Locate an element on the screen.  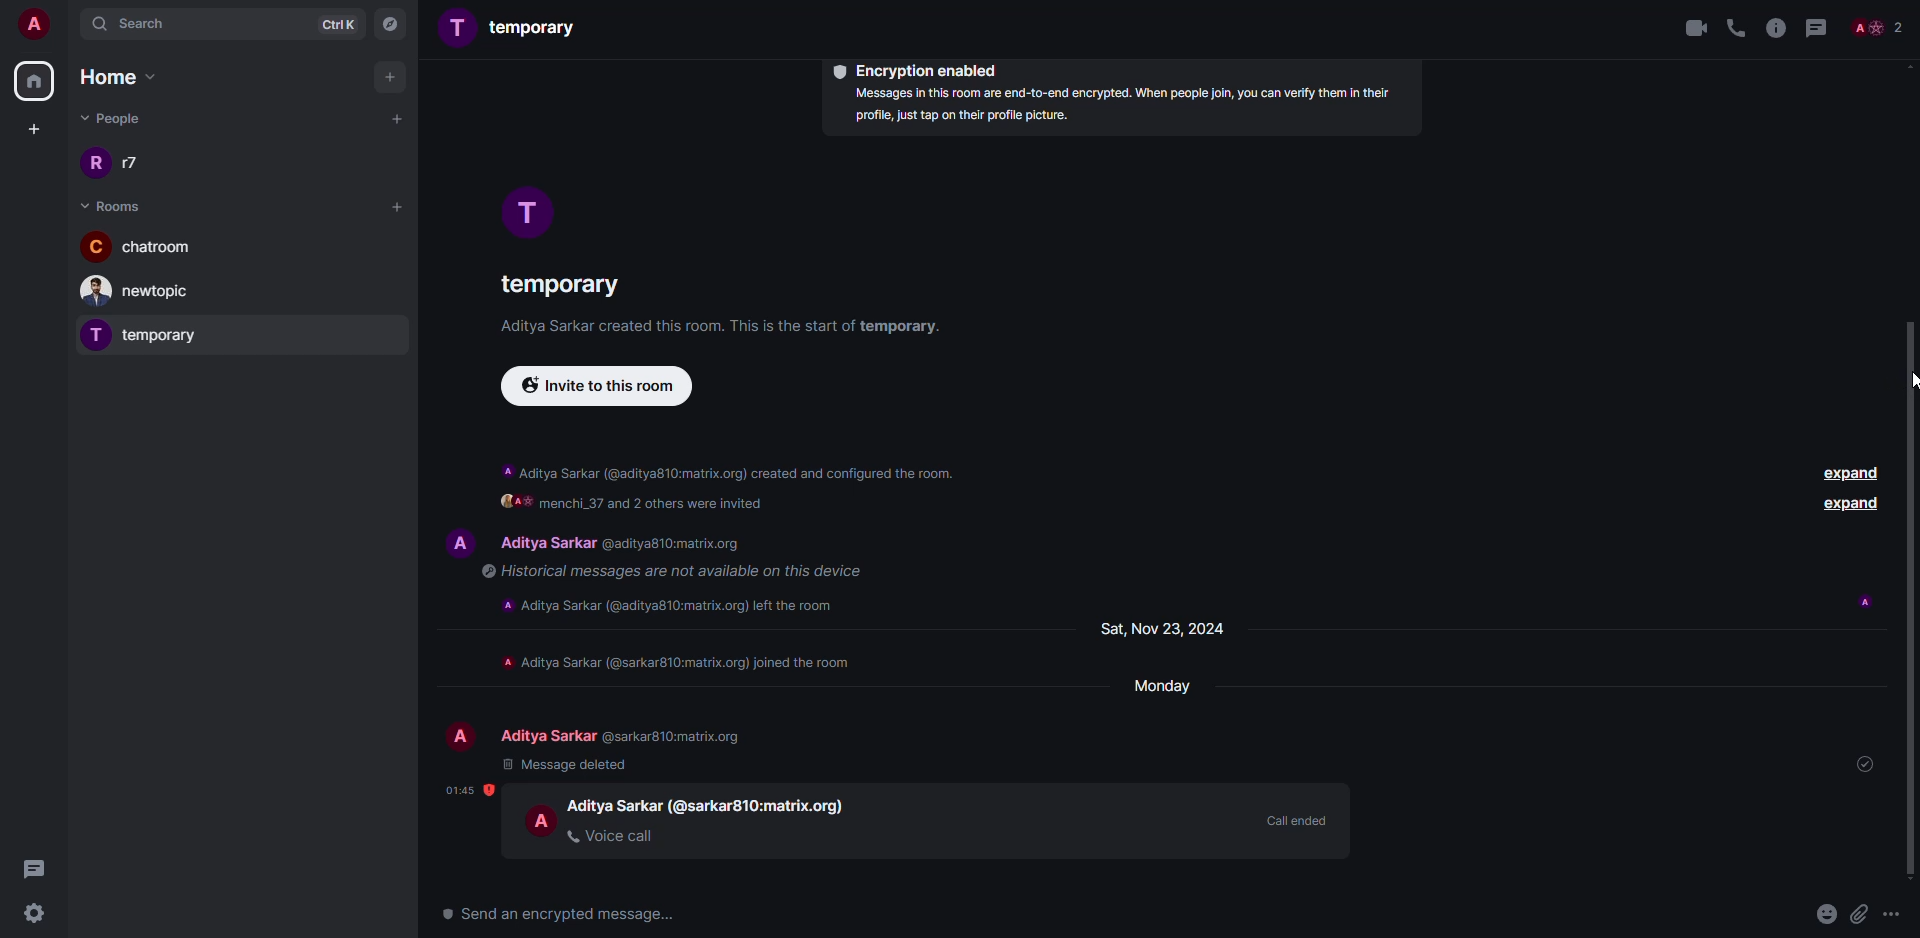
video call is located at coordinates (1687, 26).